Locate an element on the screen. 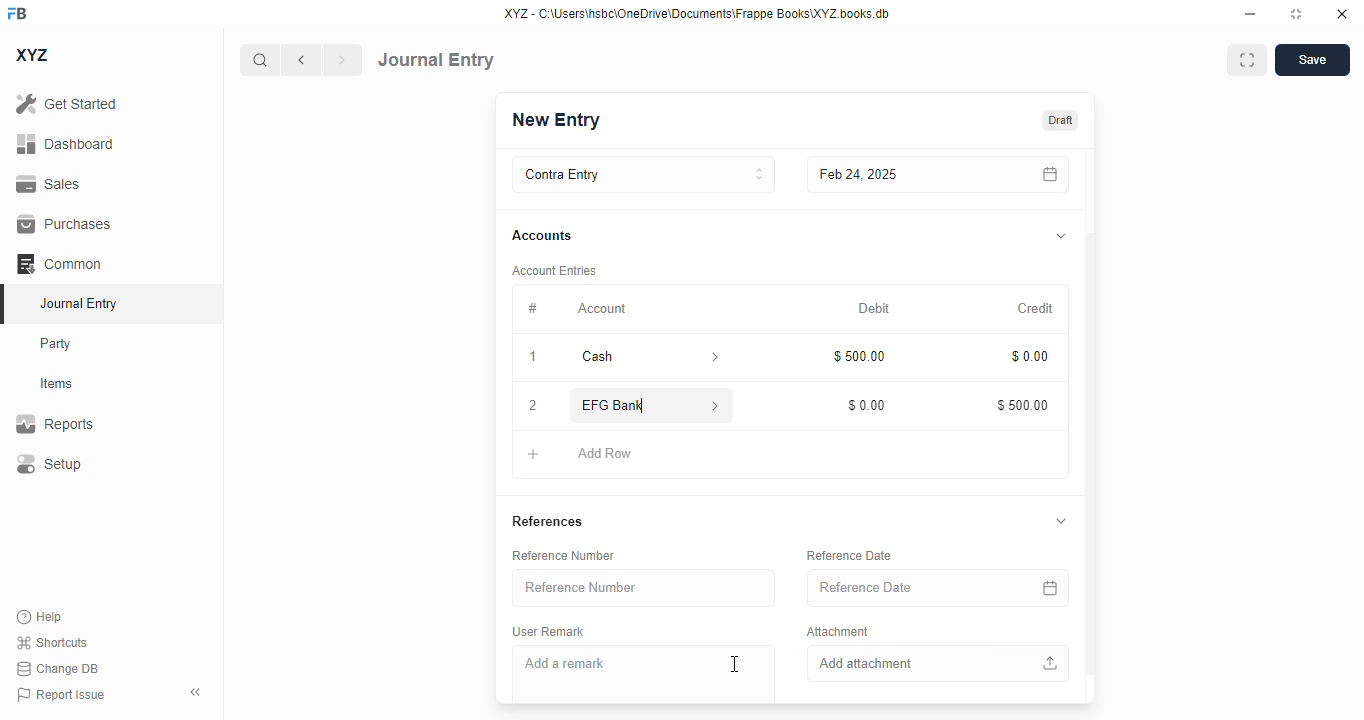 The height and width of the screenshot is (720, 1364). previous is located at coordinates (301, 60).